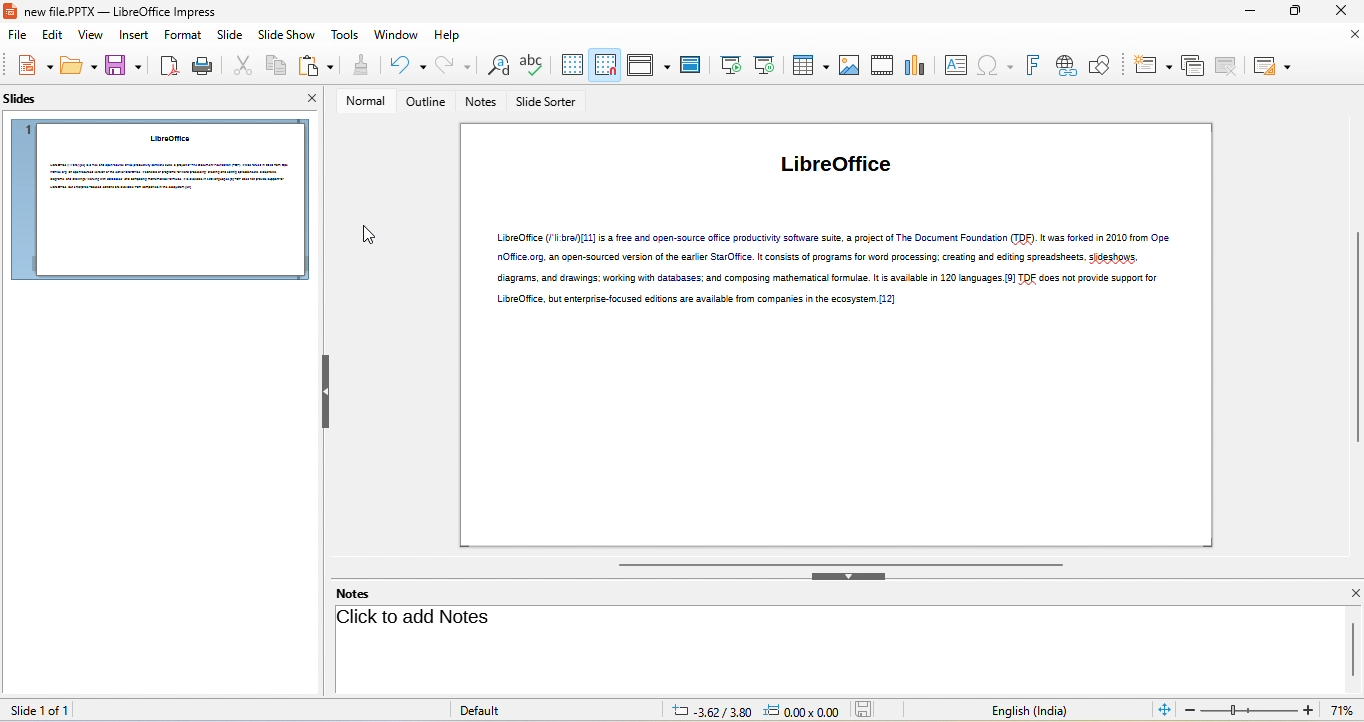  I want to click on text box, so click(955, 67).